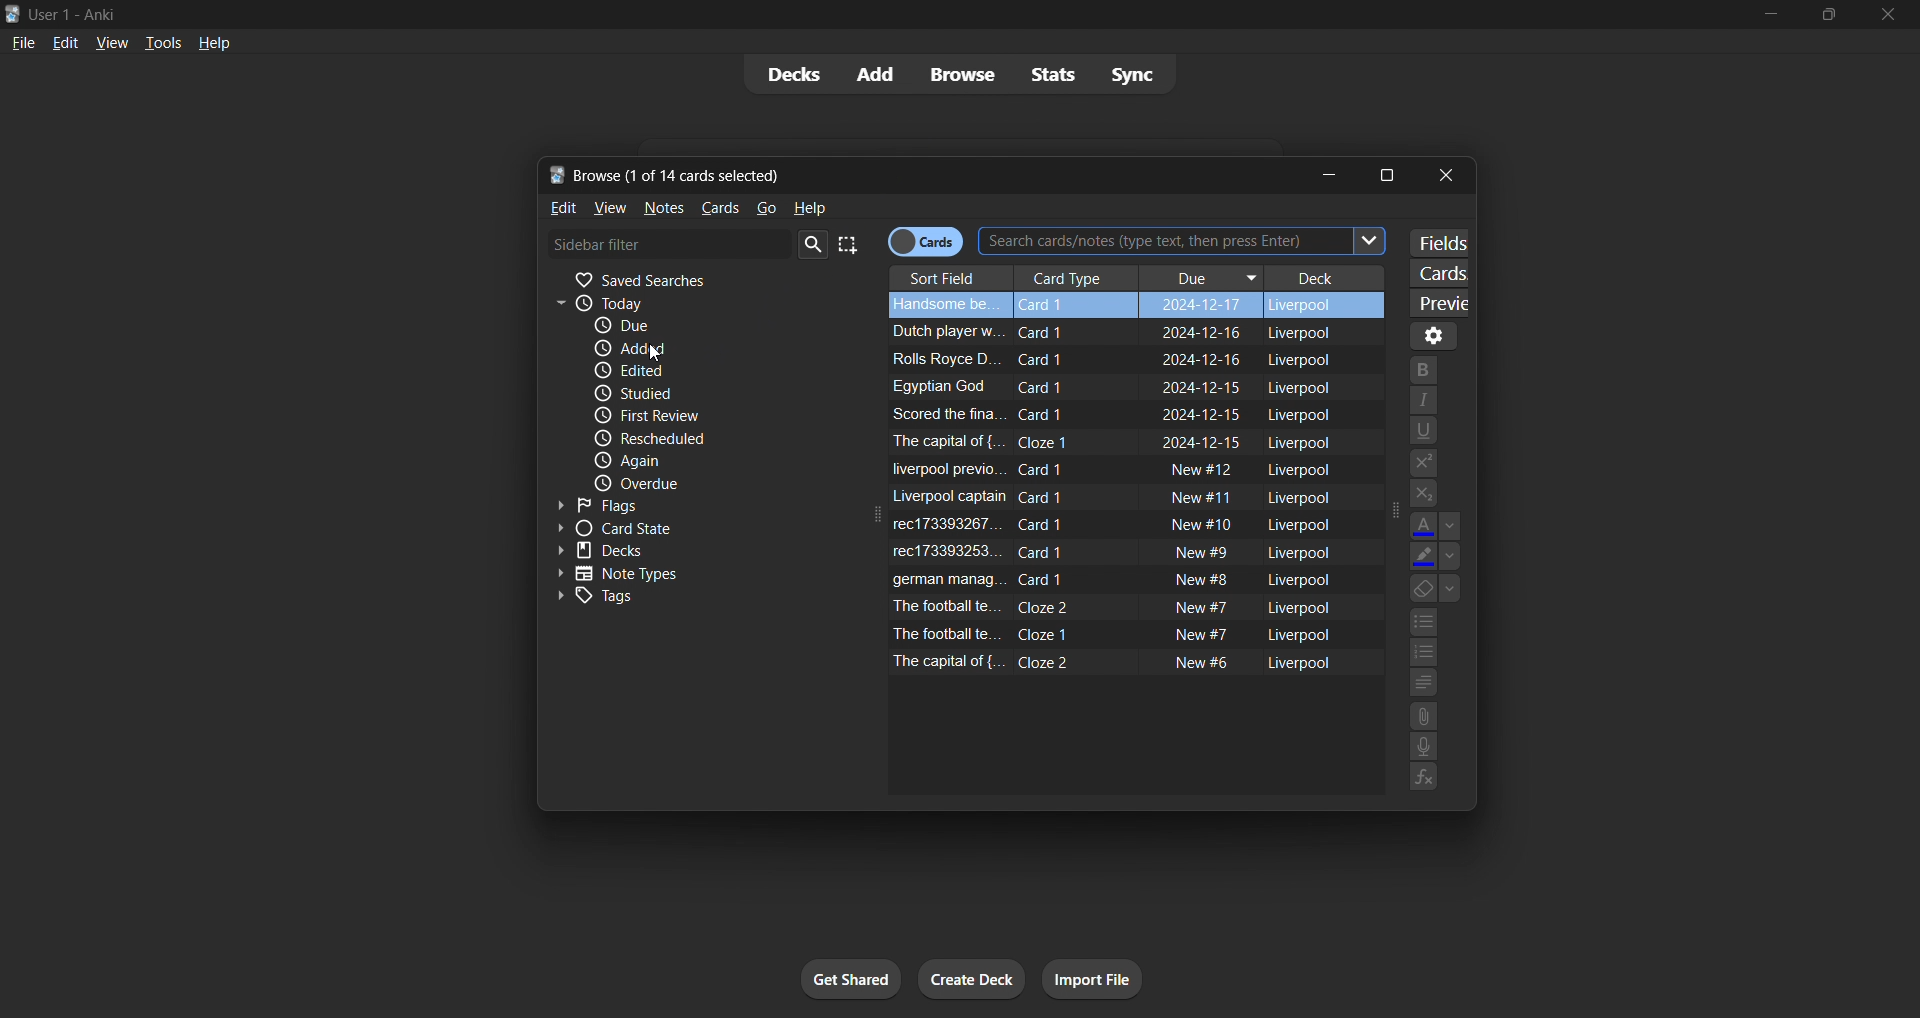  What do you see at coordinates (65, 41) in the screenshot?
I see `edit` at bounding box center [65, 41].